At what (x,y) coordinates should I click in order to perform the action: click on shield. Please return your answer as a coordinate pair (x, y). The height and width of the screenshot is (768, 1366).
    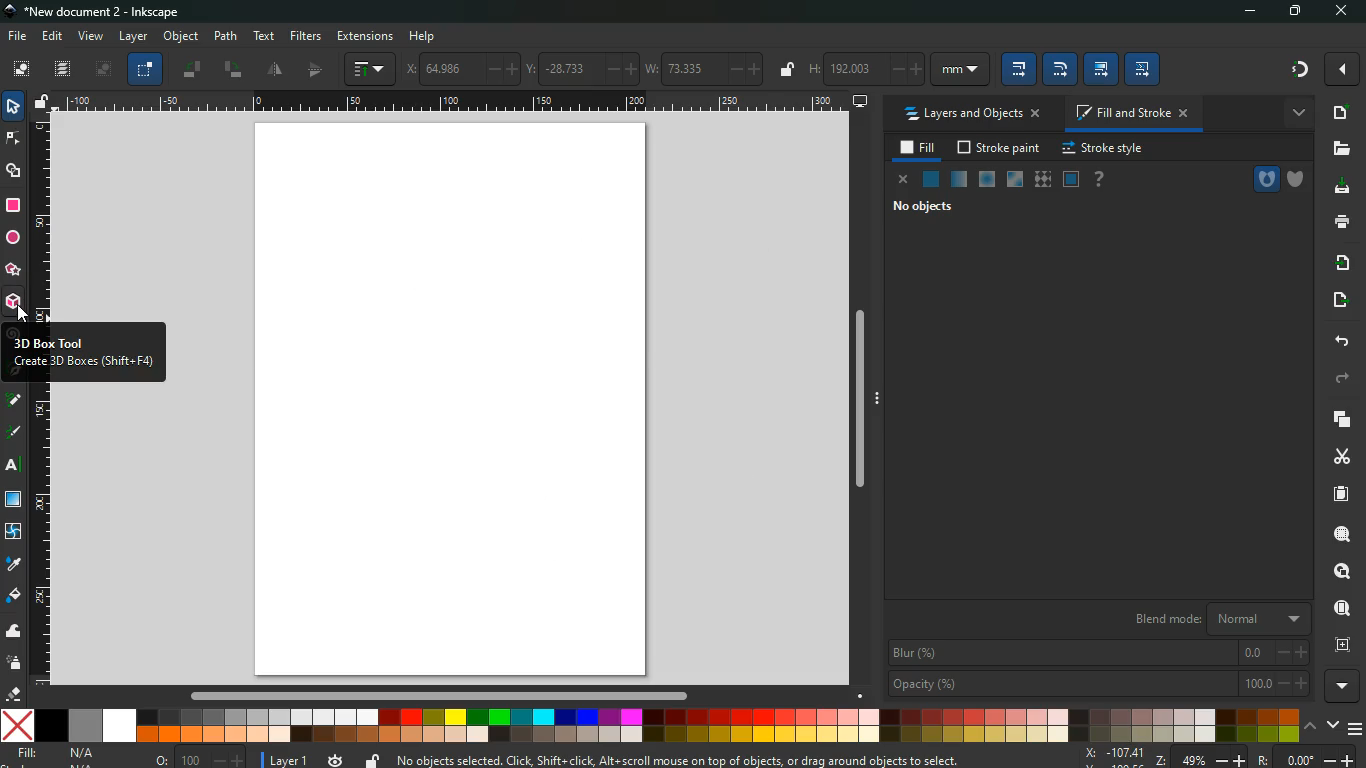
    Looking at the image, I should click on (1299, 180).